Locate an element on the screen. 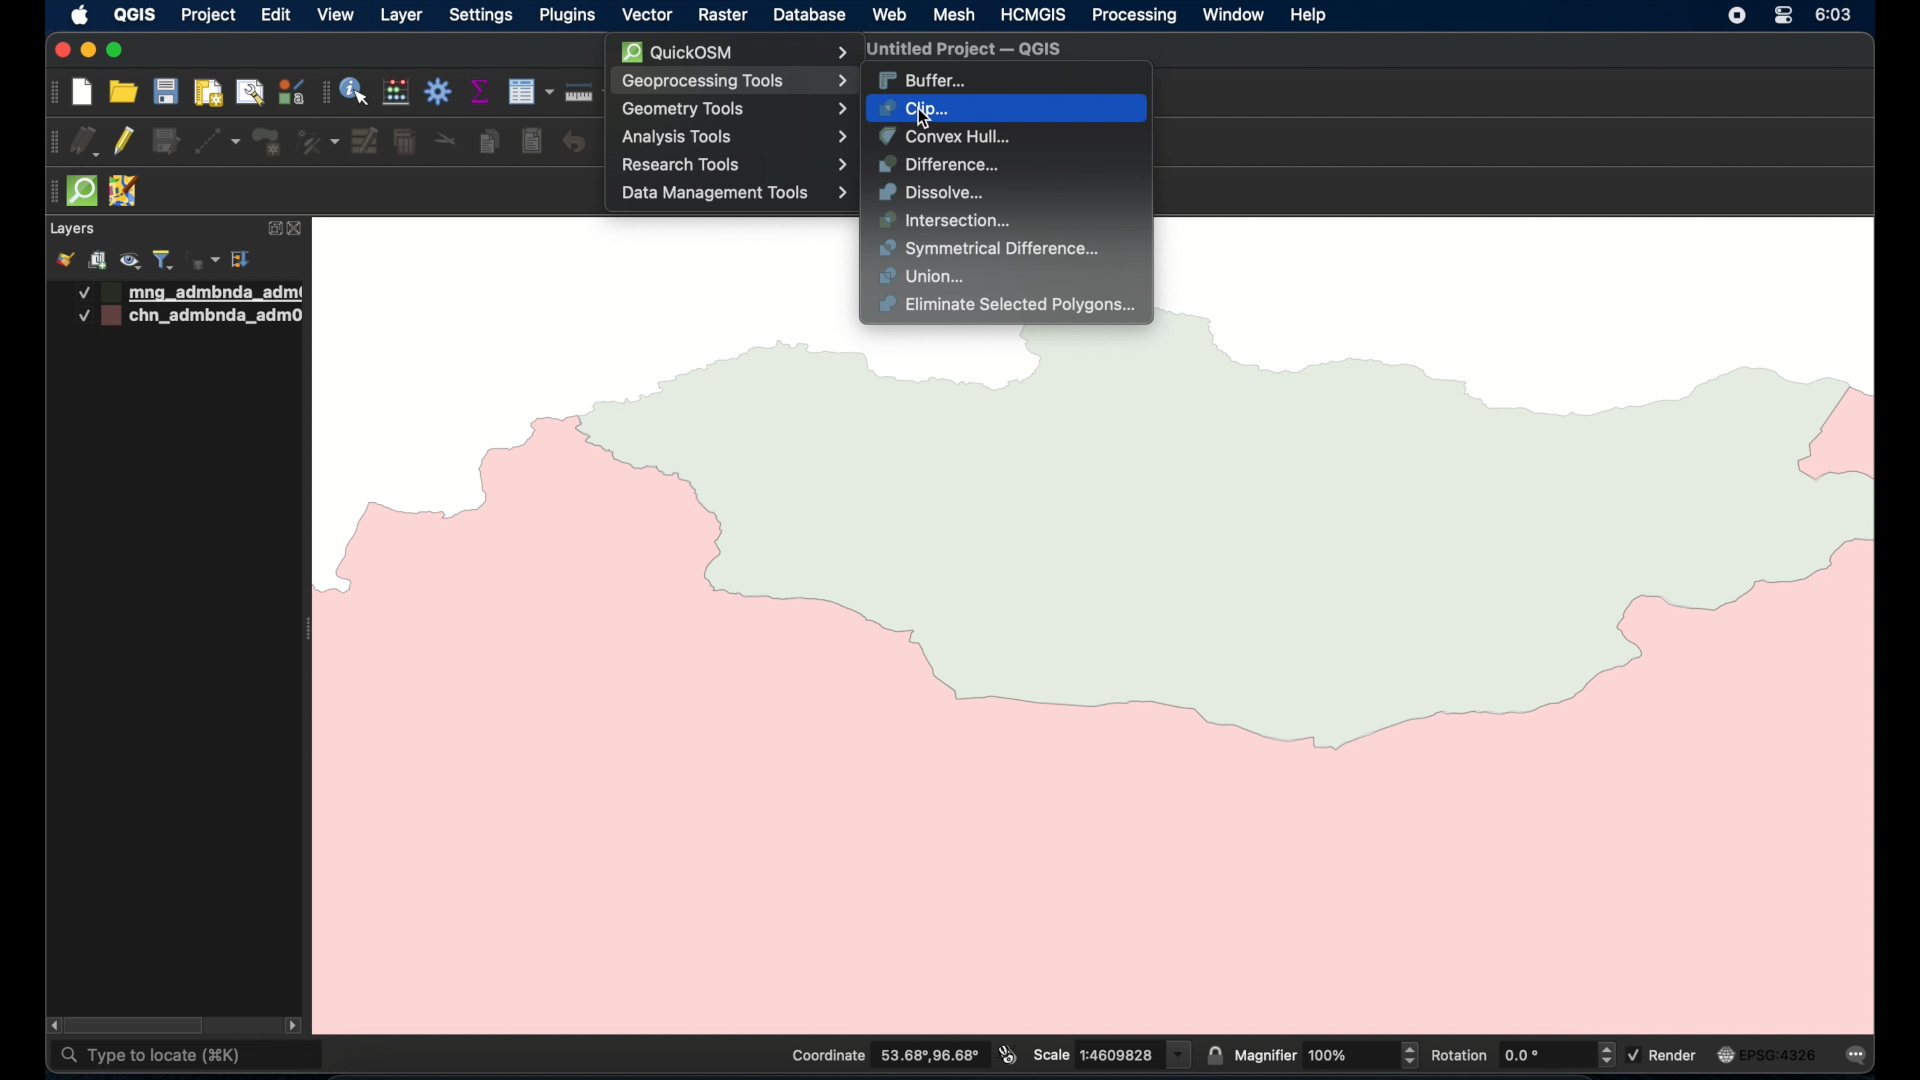  current crs is located at coordinates (1767, 1054).